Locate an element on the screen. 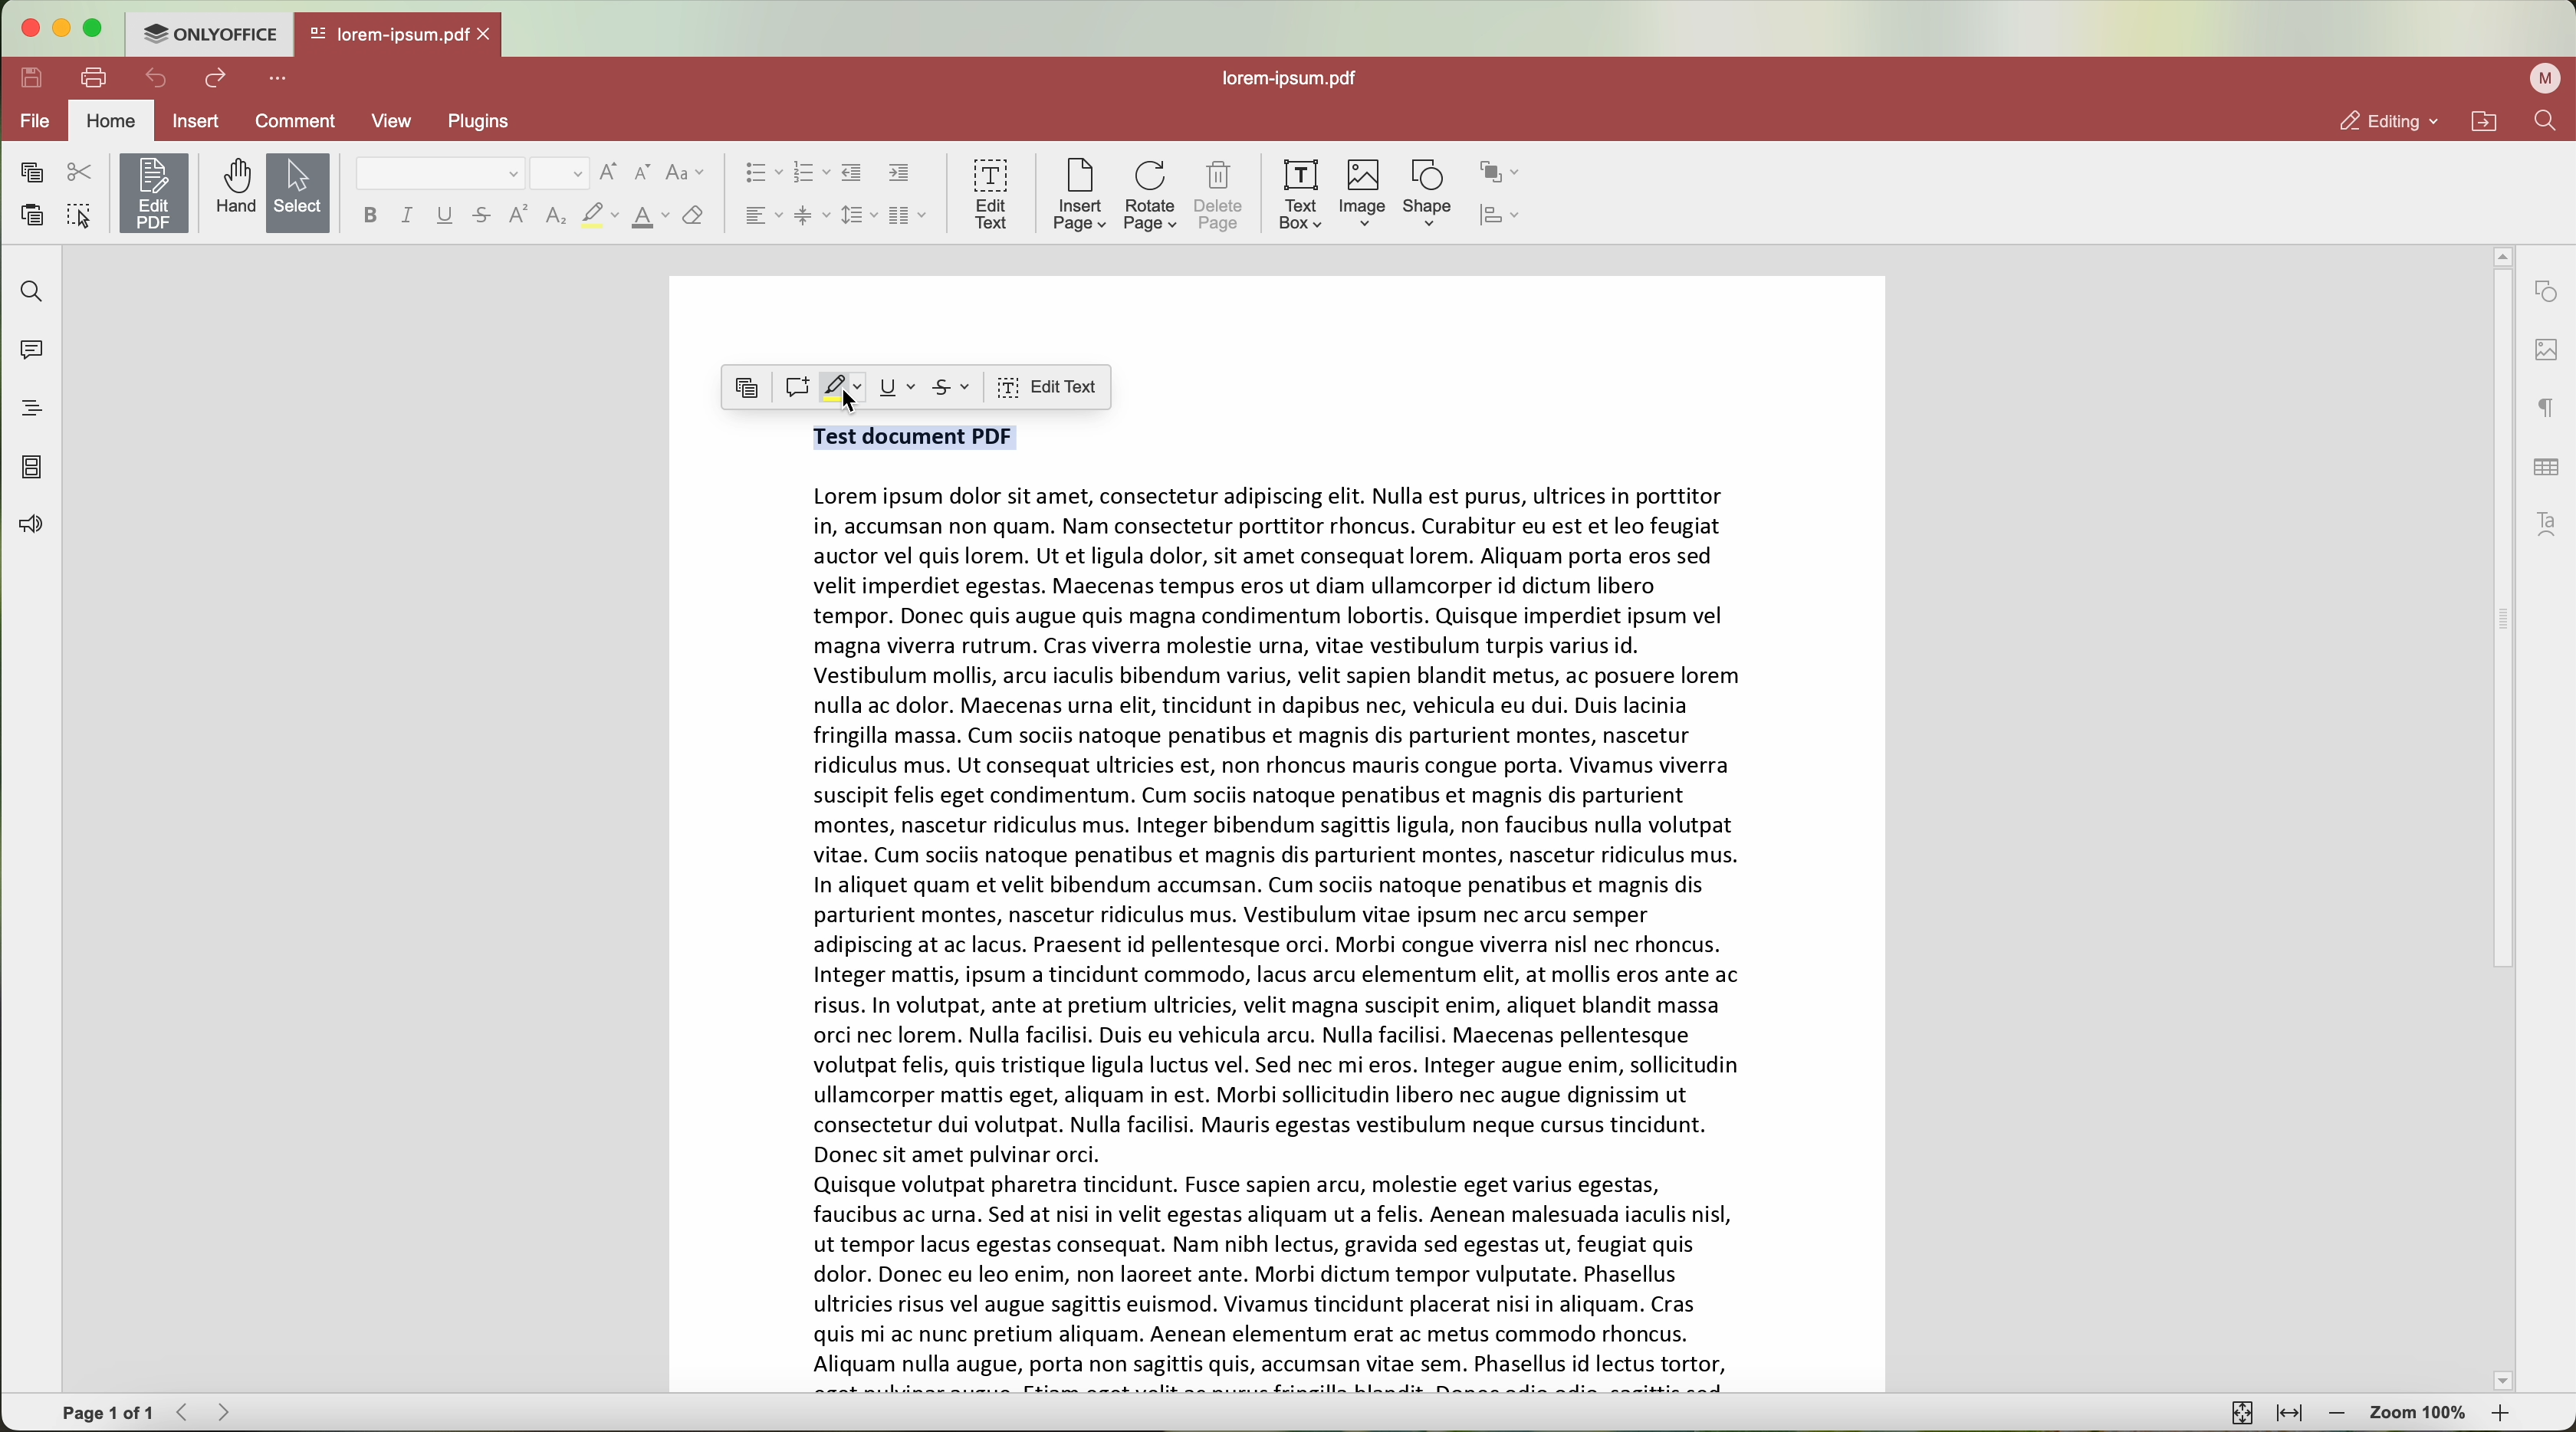 This screenshot has height=1432, width=2576. customize quick access toolbar is located at coordinates (282, 77).